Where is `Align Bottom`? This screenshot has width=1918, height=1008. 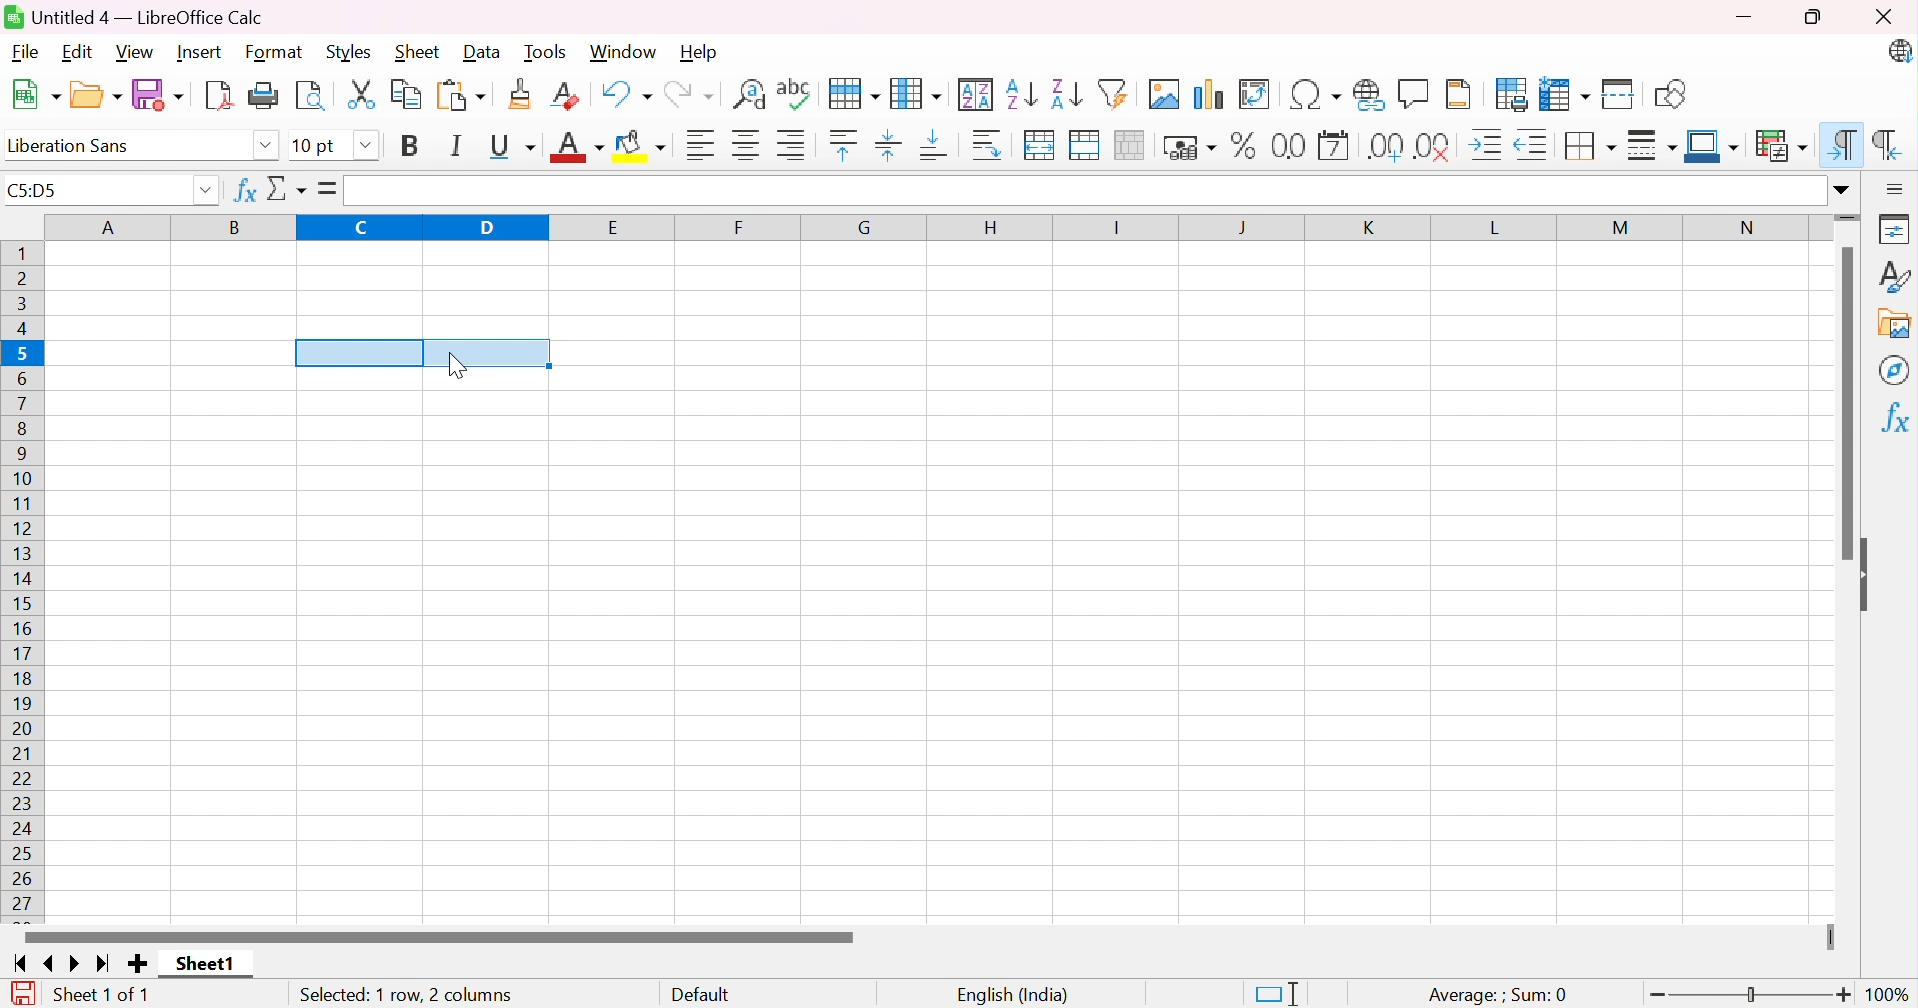
Align Bottom is located at coordinates (938, 148).